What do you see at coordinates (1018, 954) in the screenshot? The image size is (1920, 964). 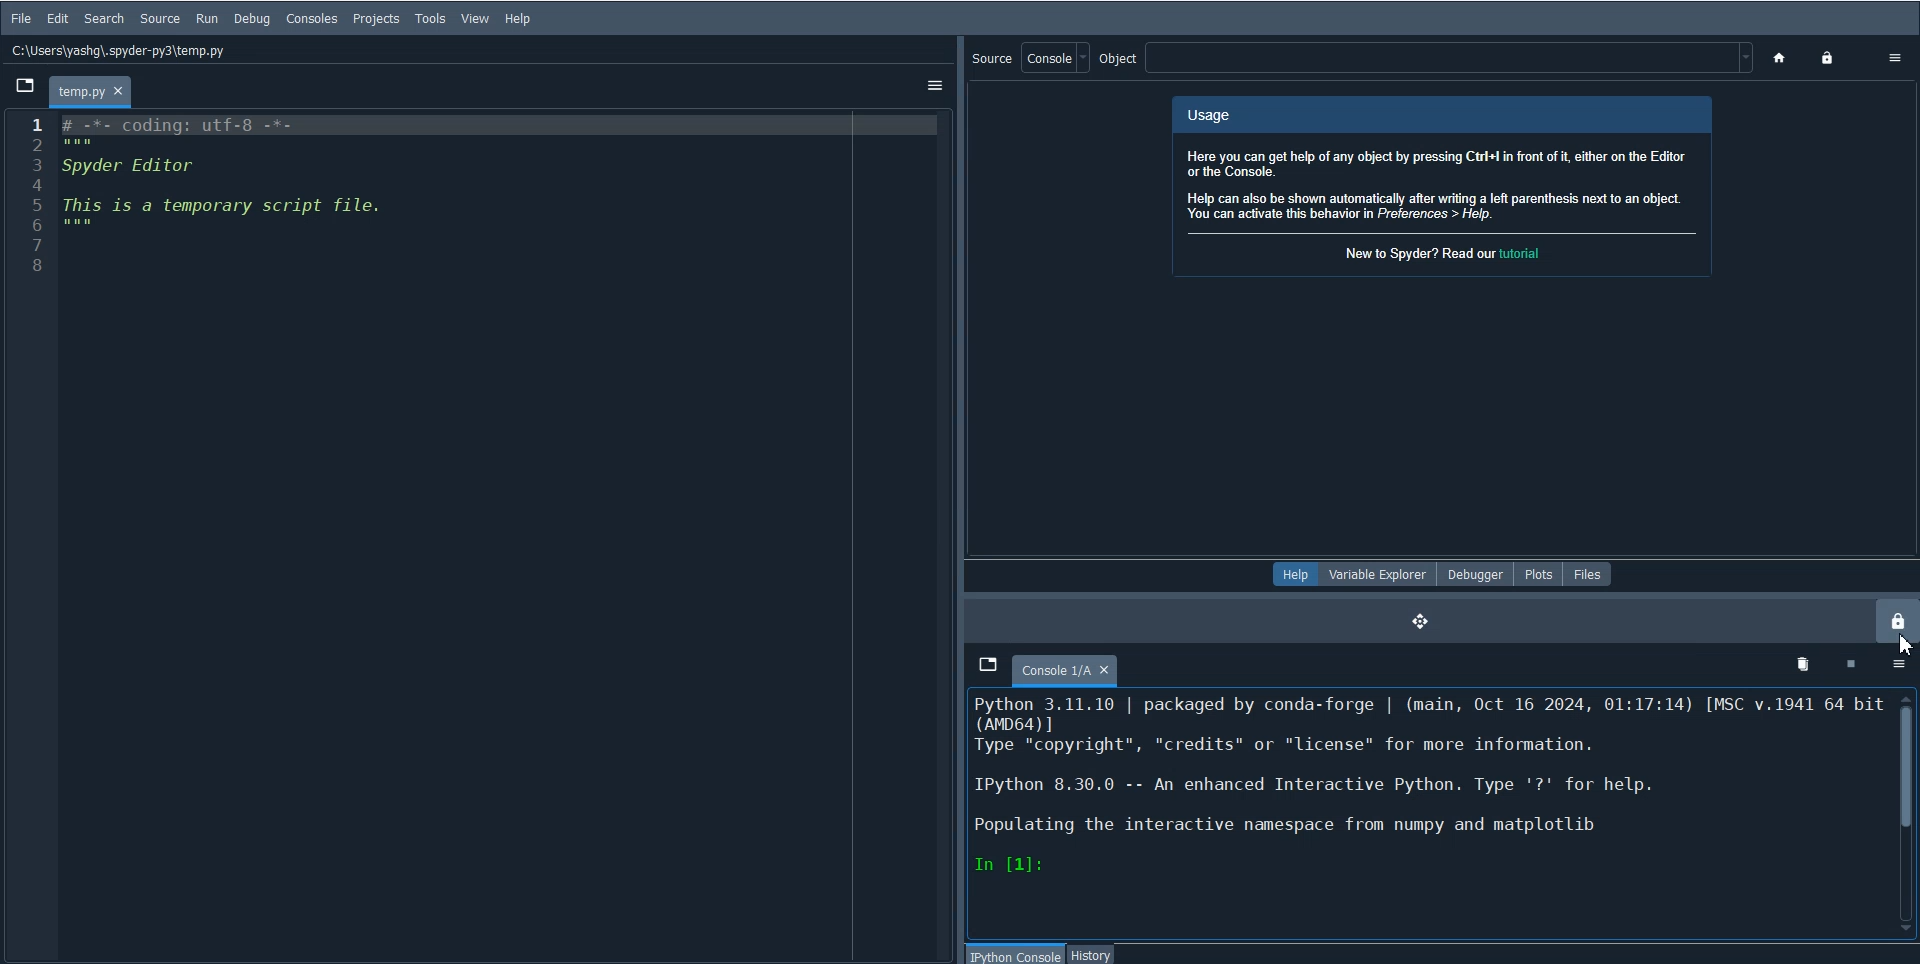 I see `IPython console` at bounding box center [1018, 954].